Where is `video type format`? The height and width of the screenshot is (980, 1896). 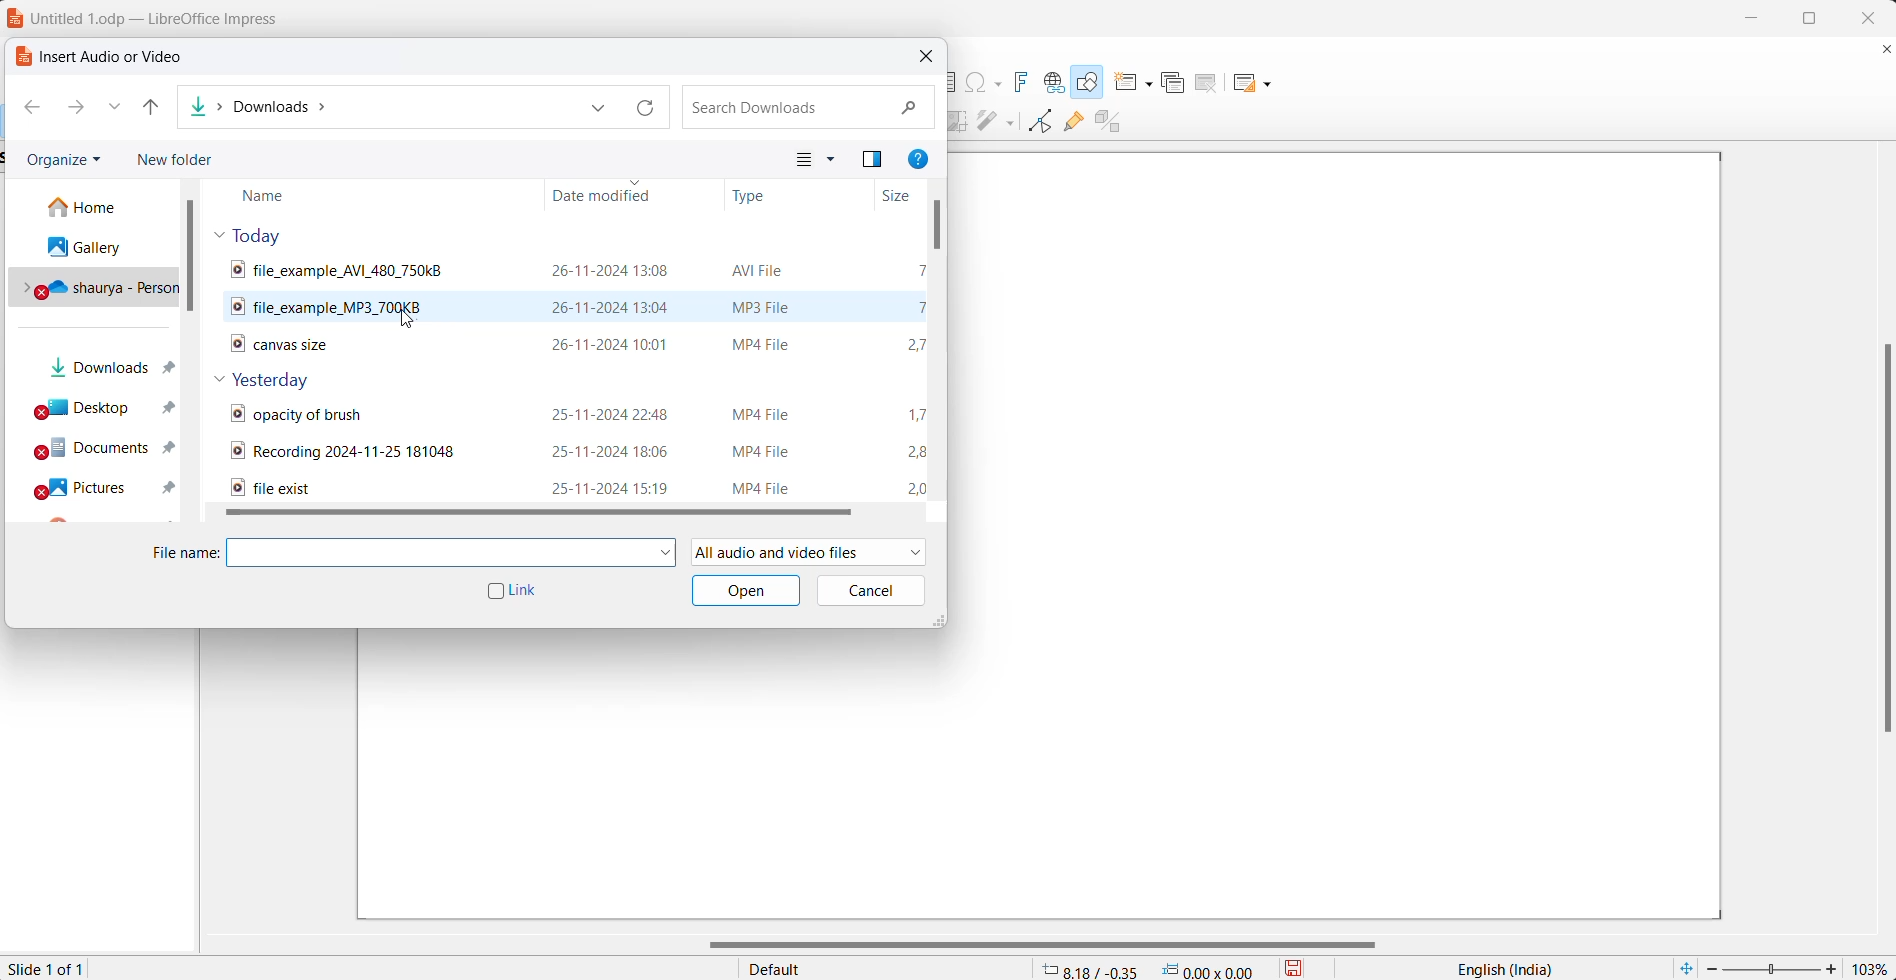
video type format is located at coordinates (767, 450).